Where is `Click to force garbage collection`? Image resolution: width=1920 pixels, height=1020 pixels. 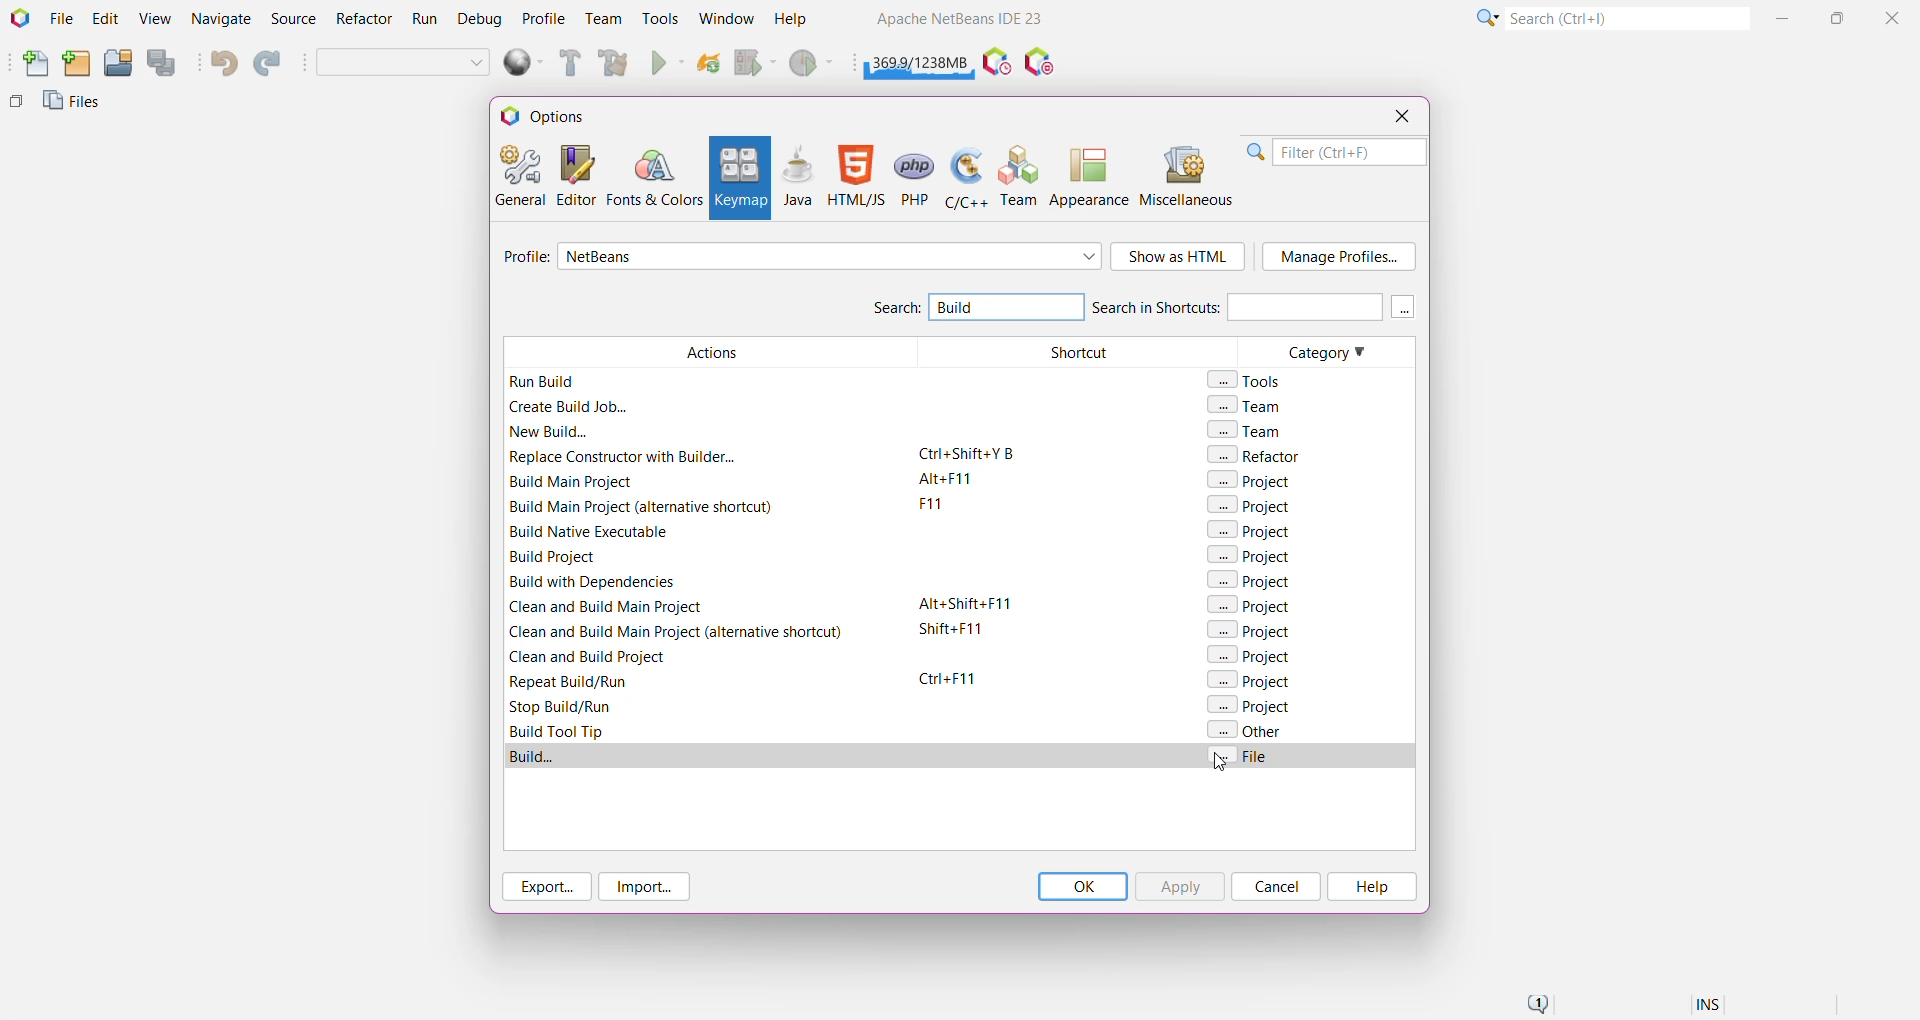 Click to force garbage collection is located at coordinates (920, 60).